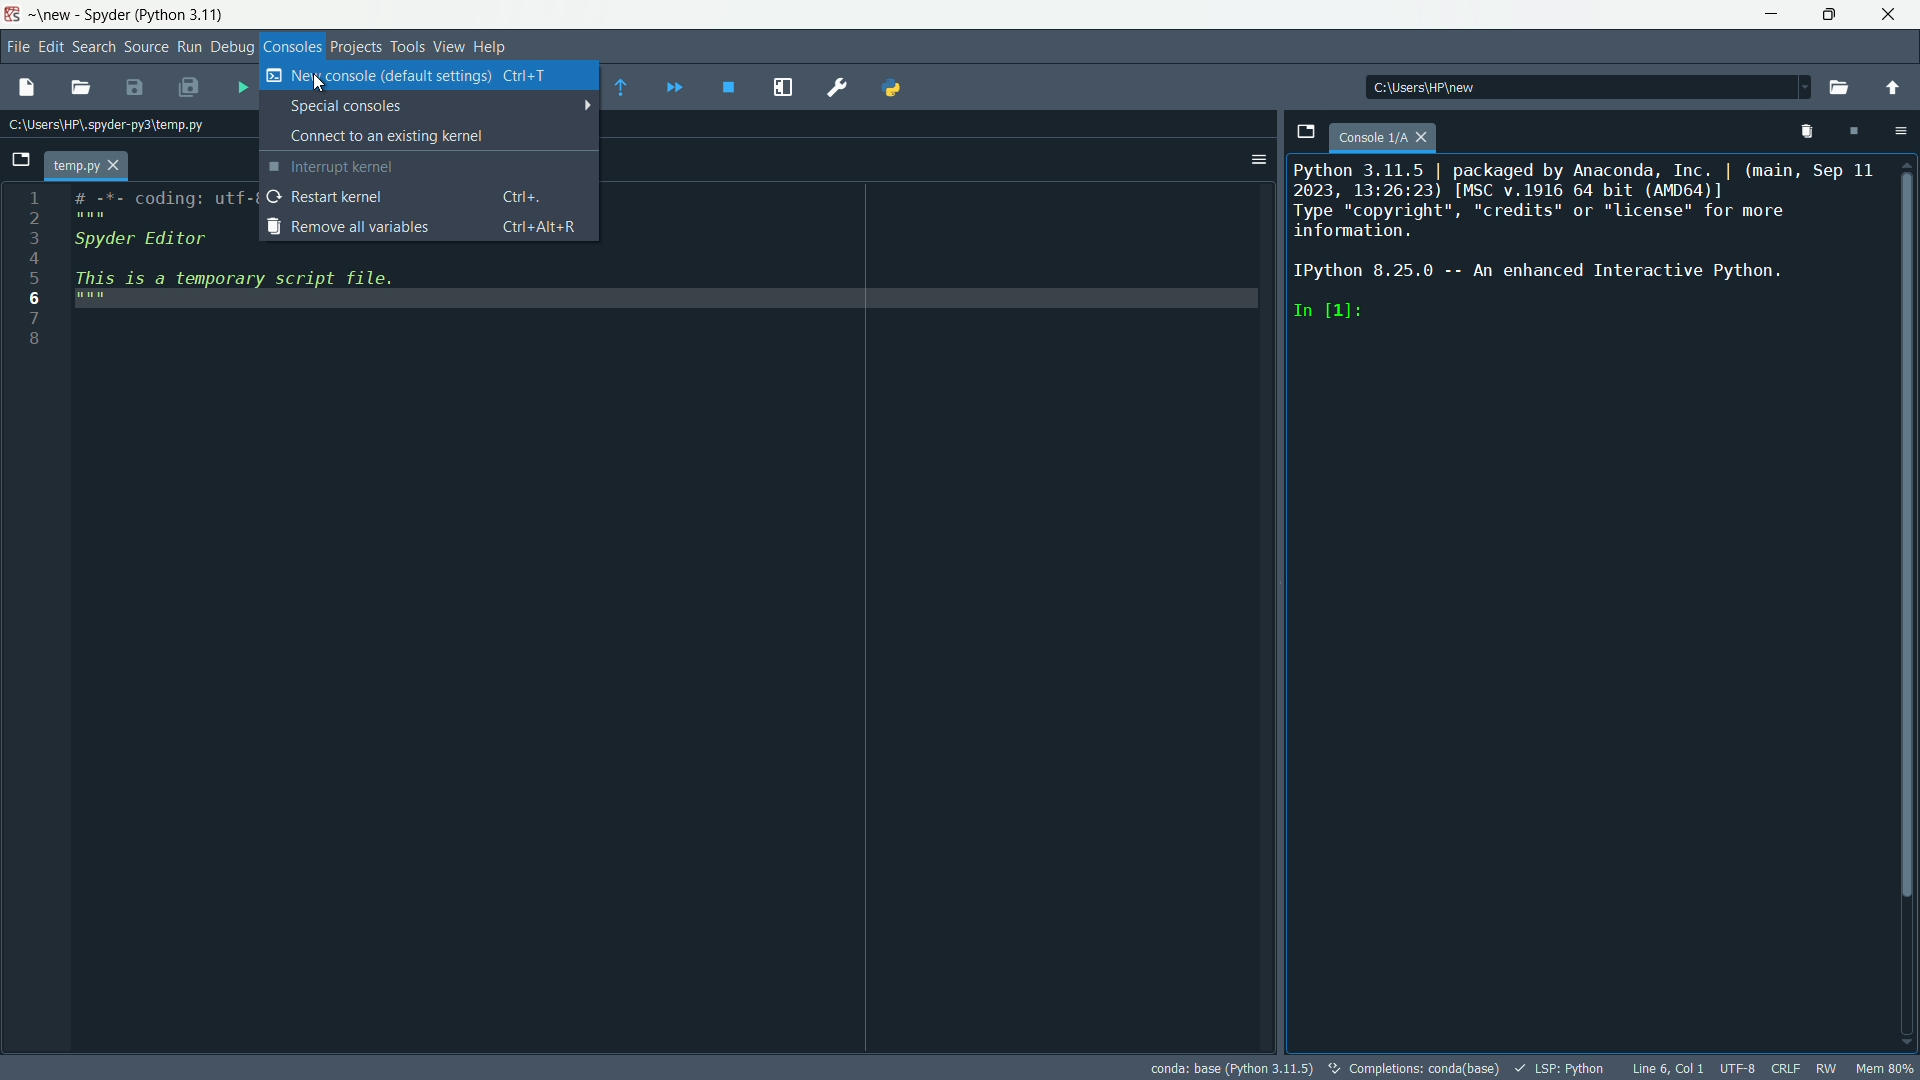 The height and width of the screenshot is (1080, 1920). I want to click on close, so click(1889, 15).